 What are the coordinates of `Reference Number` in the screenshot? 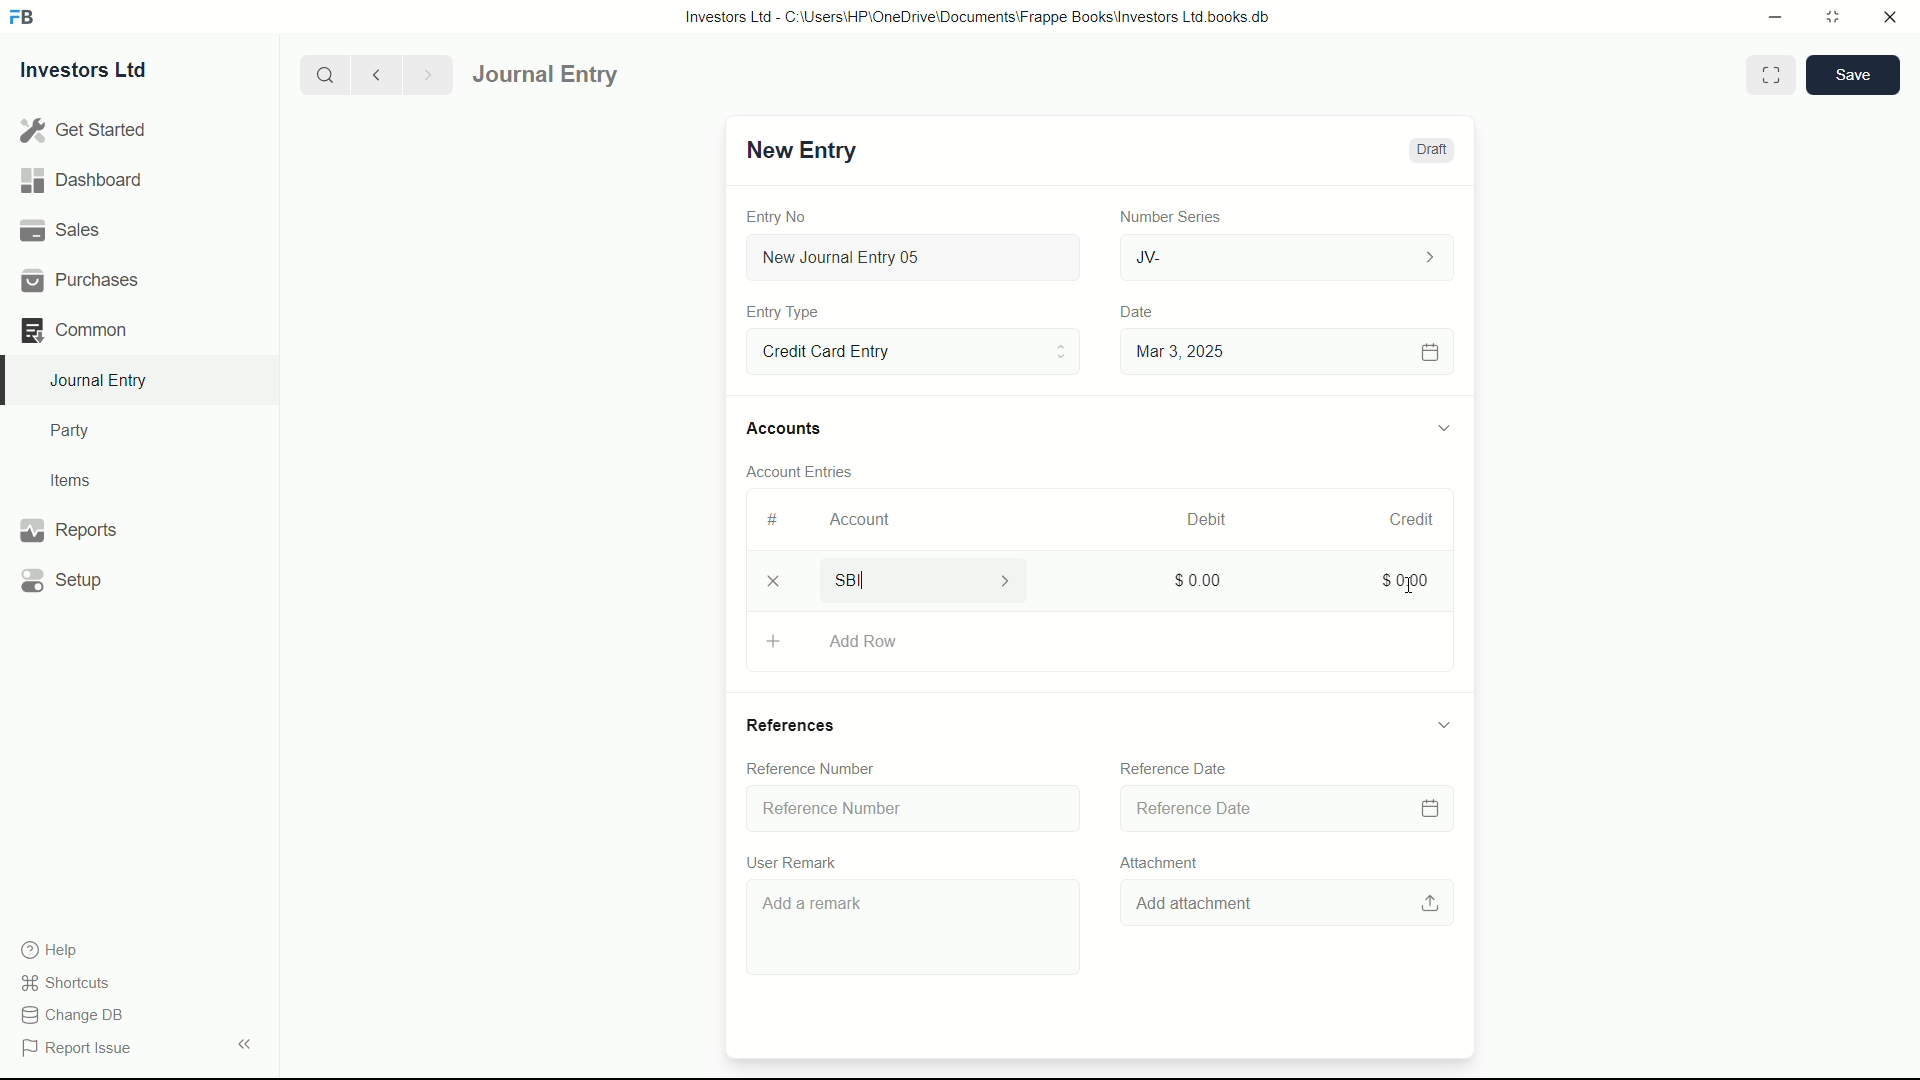 It's located at (908, 808).